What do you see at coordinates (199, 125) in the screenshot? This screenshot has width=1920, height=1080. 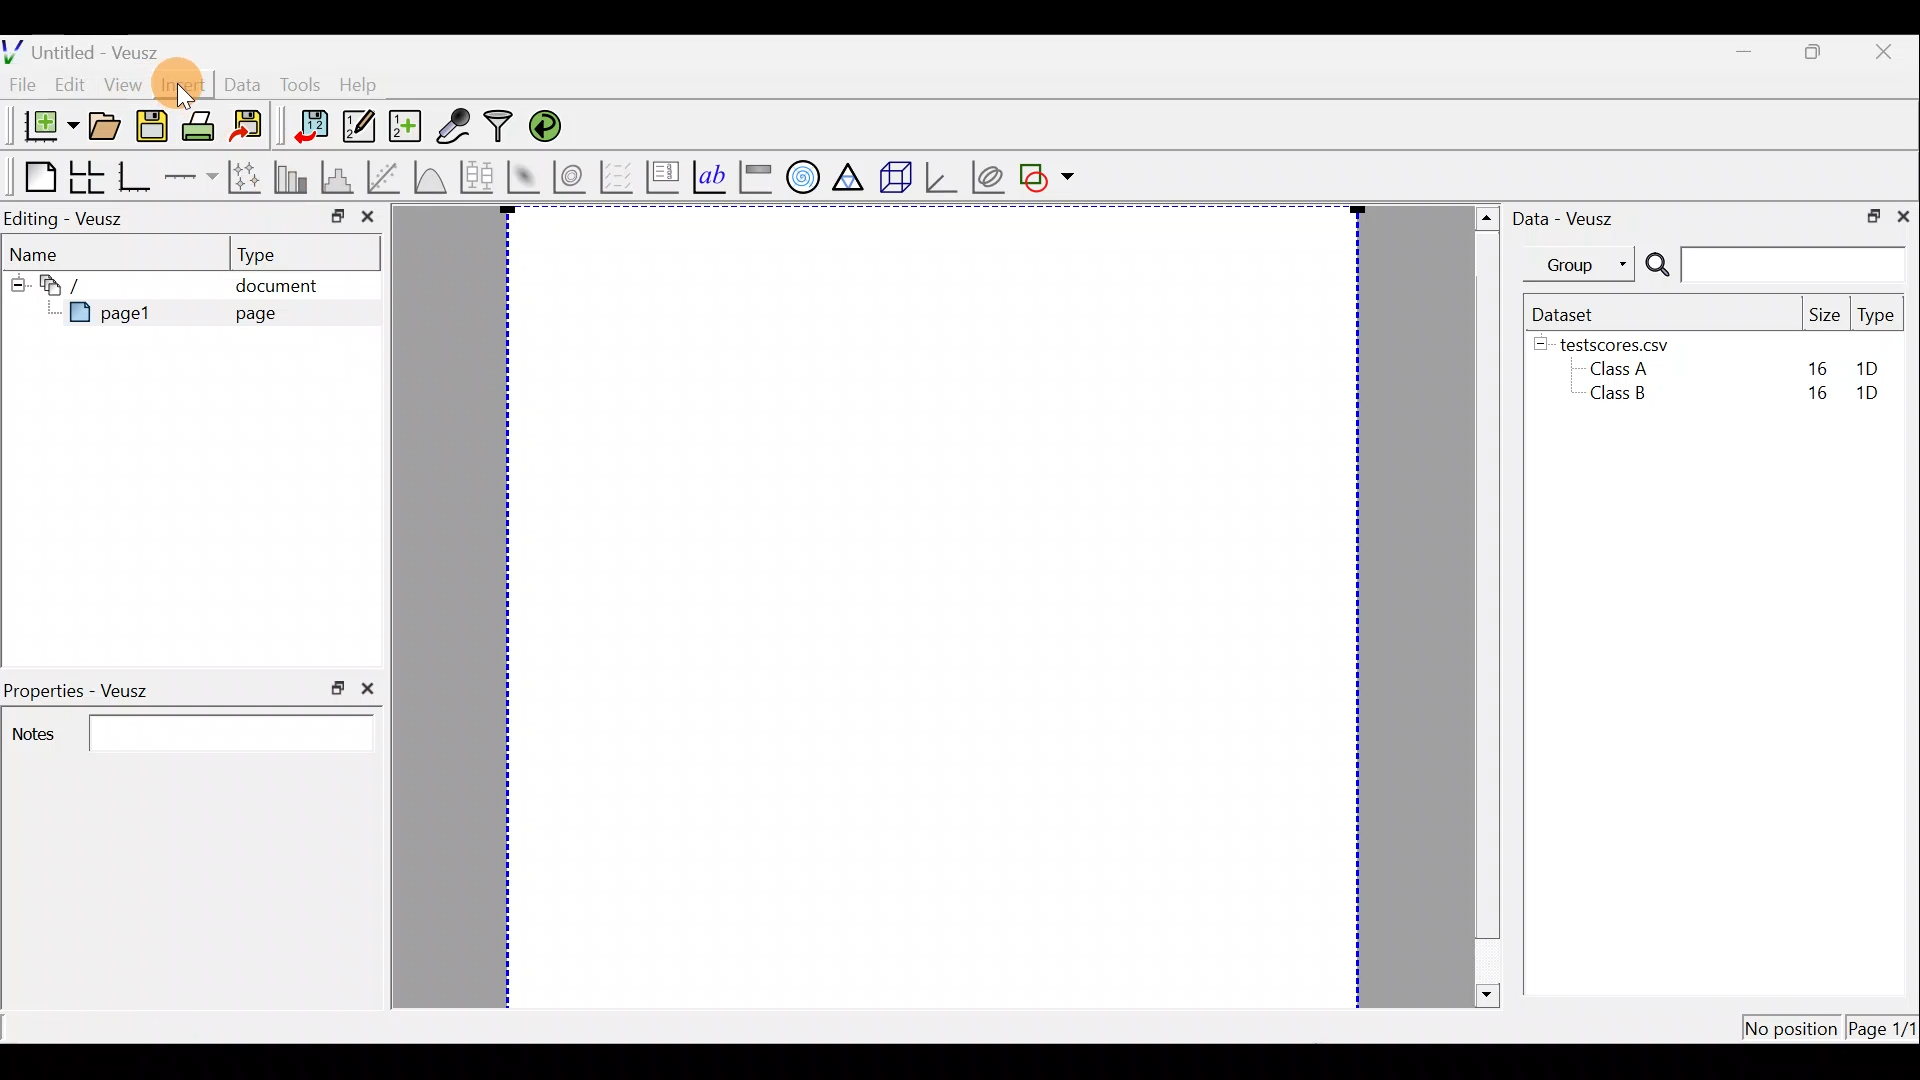 I see `Print the document` at bounding box center [199, 125].